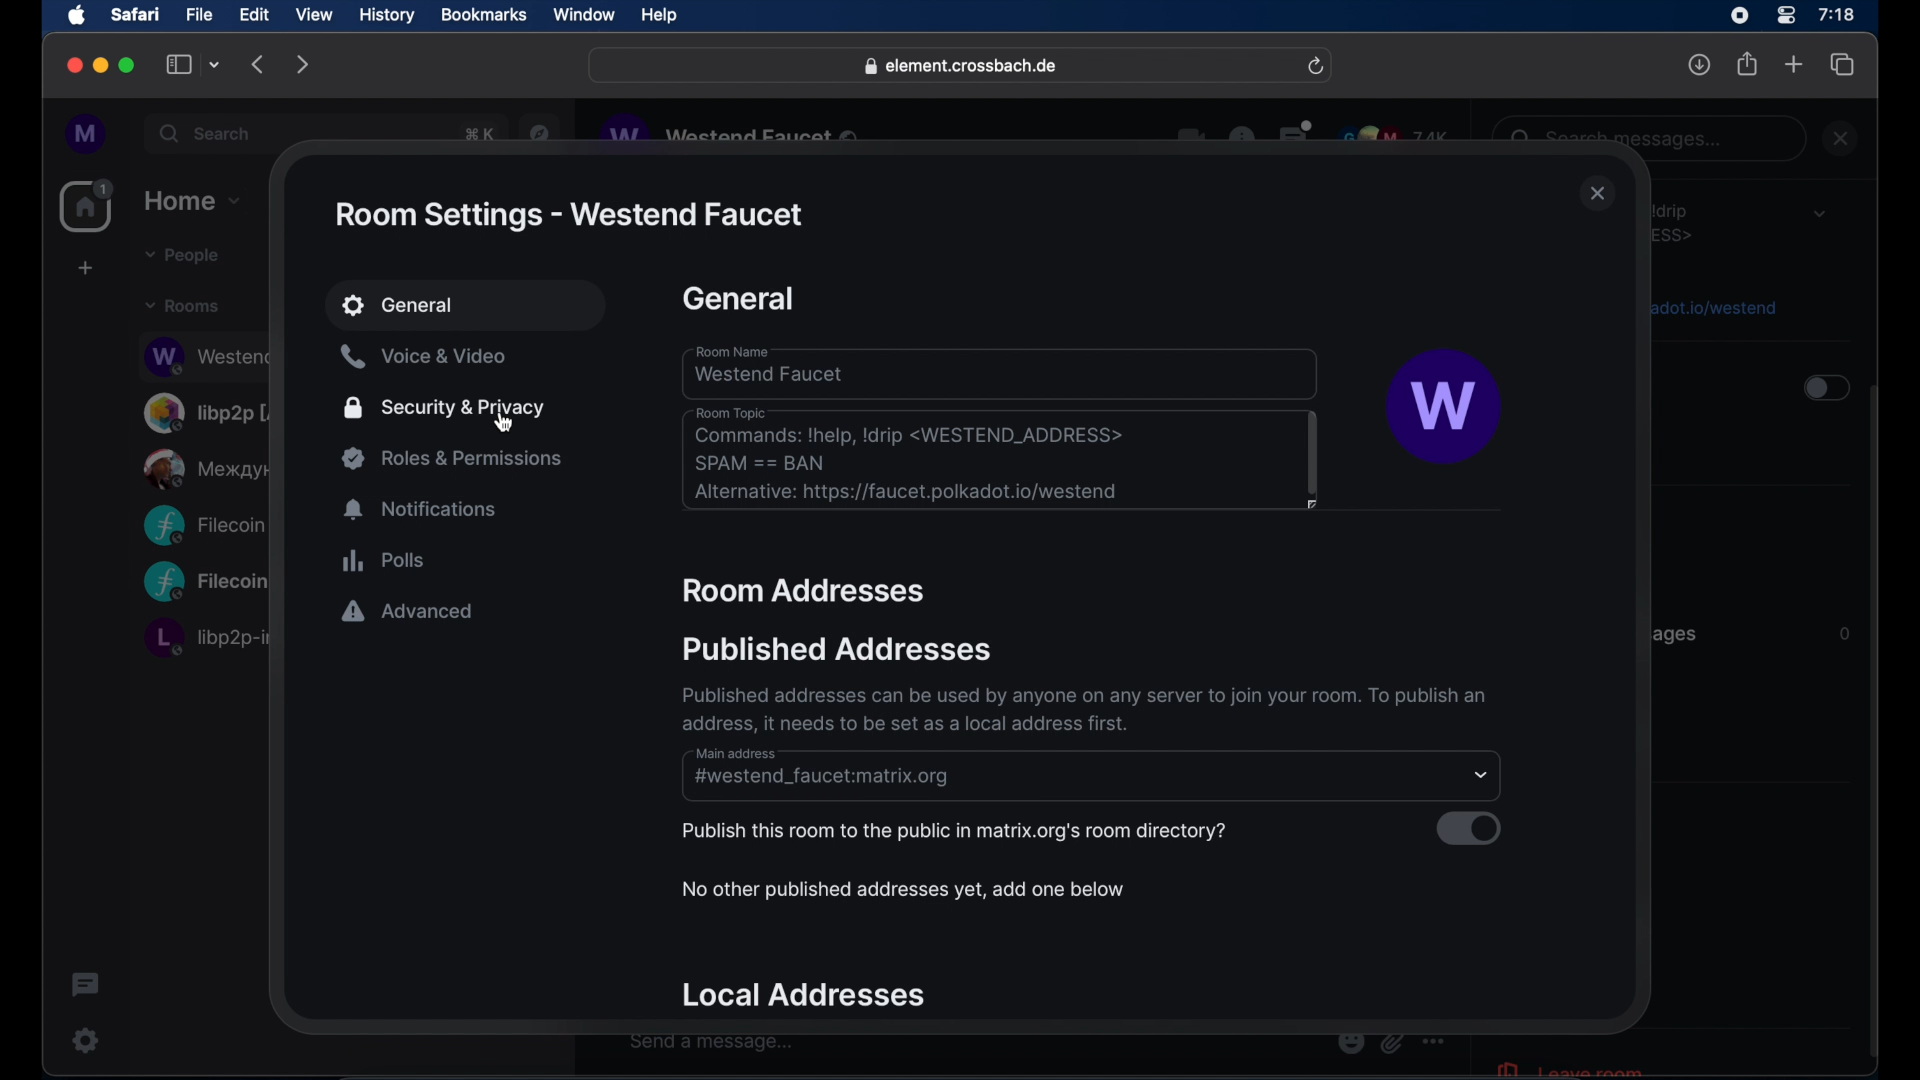 This screenshot has height=1080, width=1920. Describe the element at coordinates (185, 256) in the screenshot. I see `` at that location.